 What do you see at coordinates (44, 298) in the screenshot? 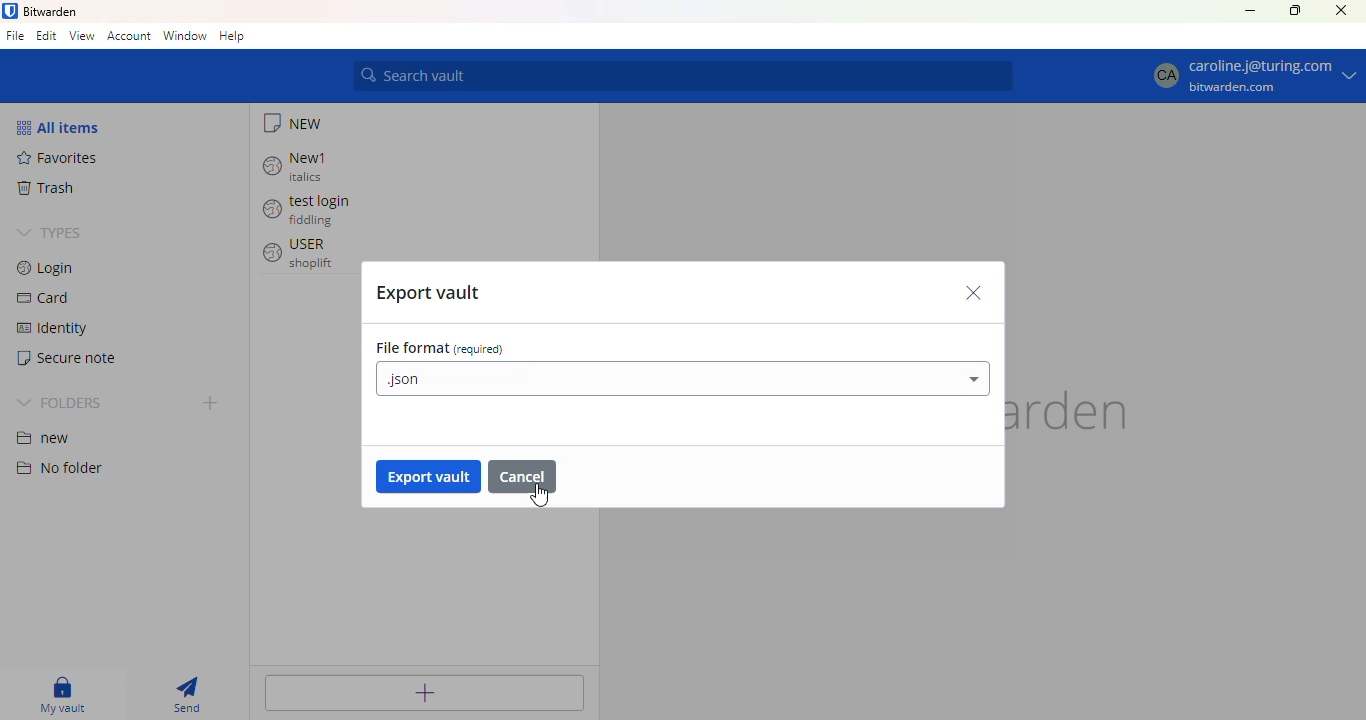
I see `card` at bounding box center [44, 298].